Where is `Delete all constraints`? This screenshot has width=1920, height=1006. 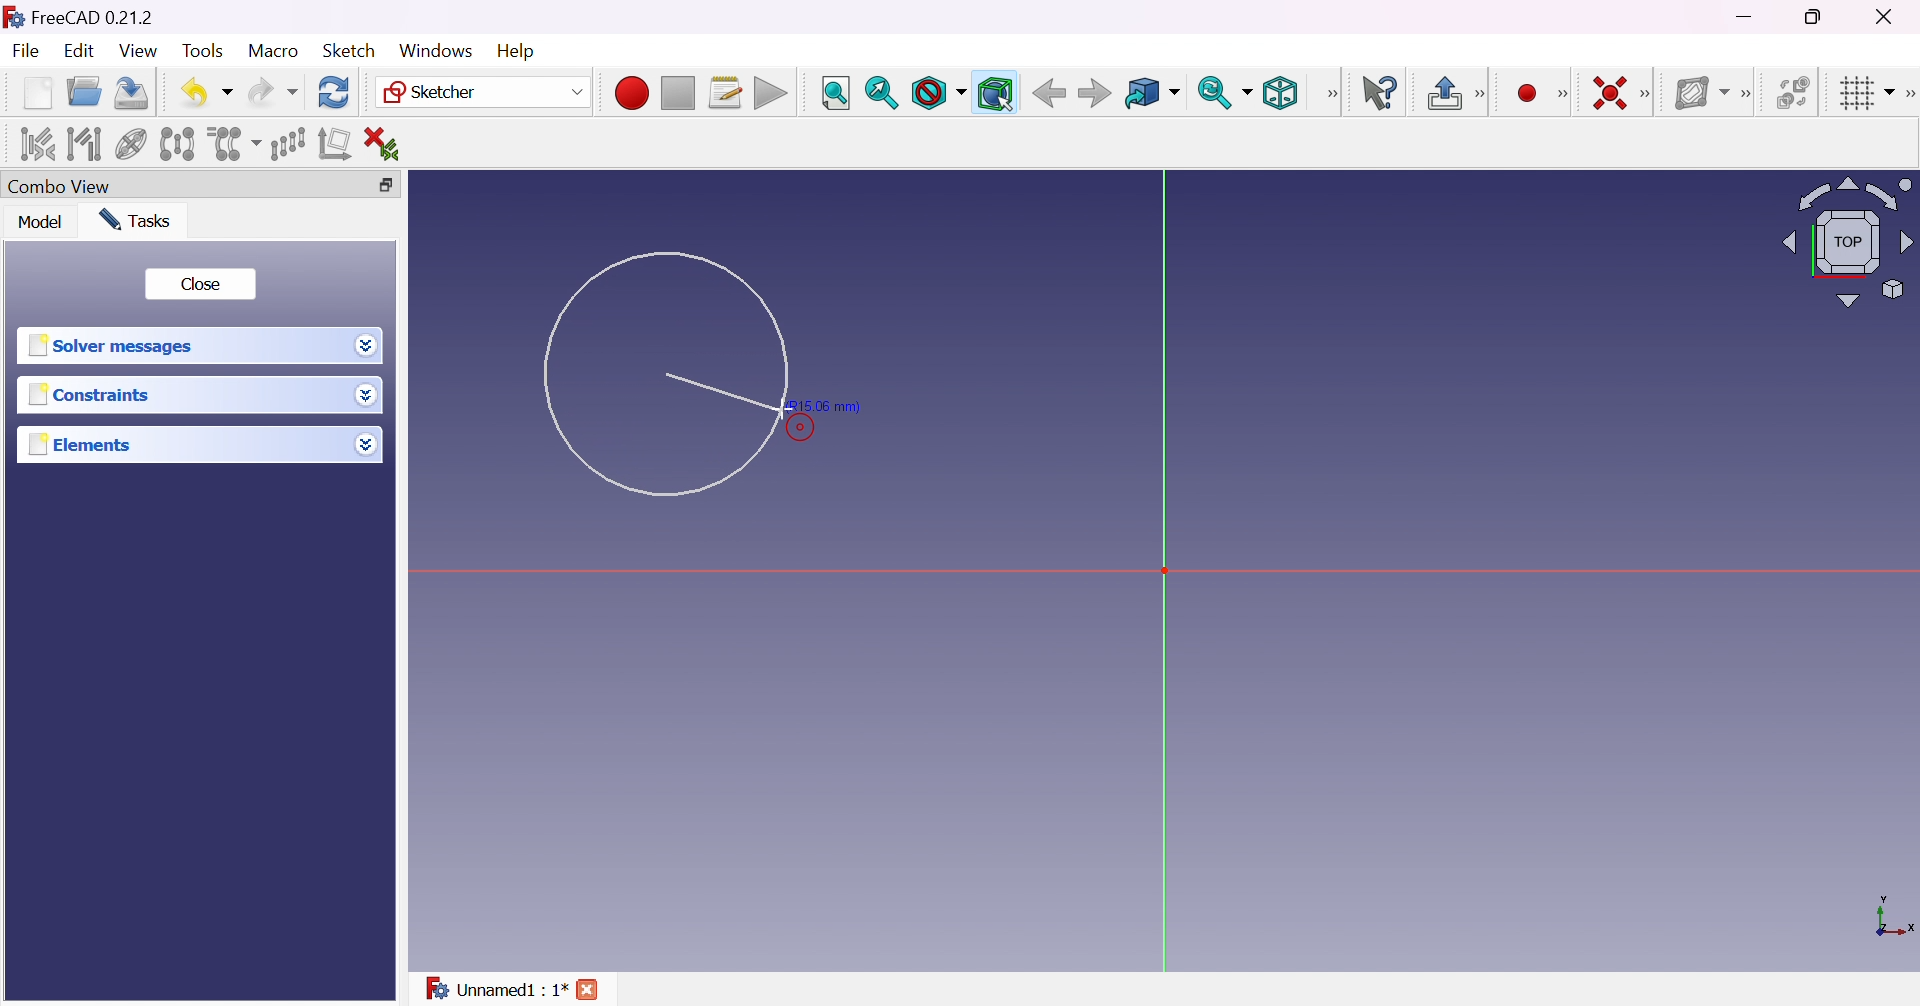 Delete all constraints is located at coordinates (388, 144).